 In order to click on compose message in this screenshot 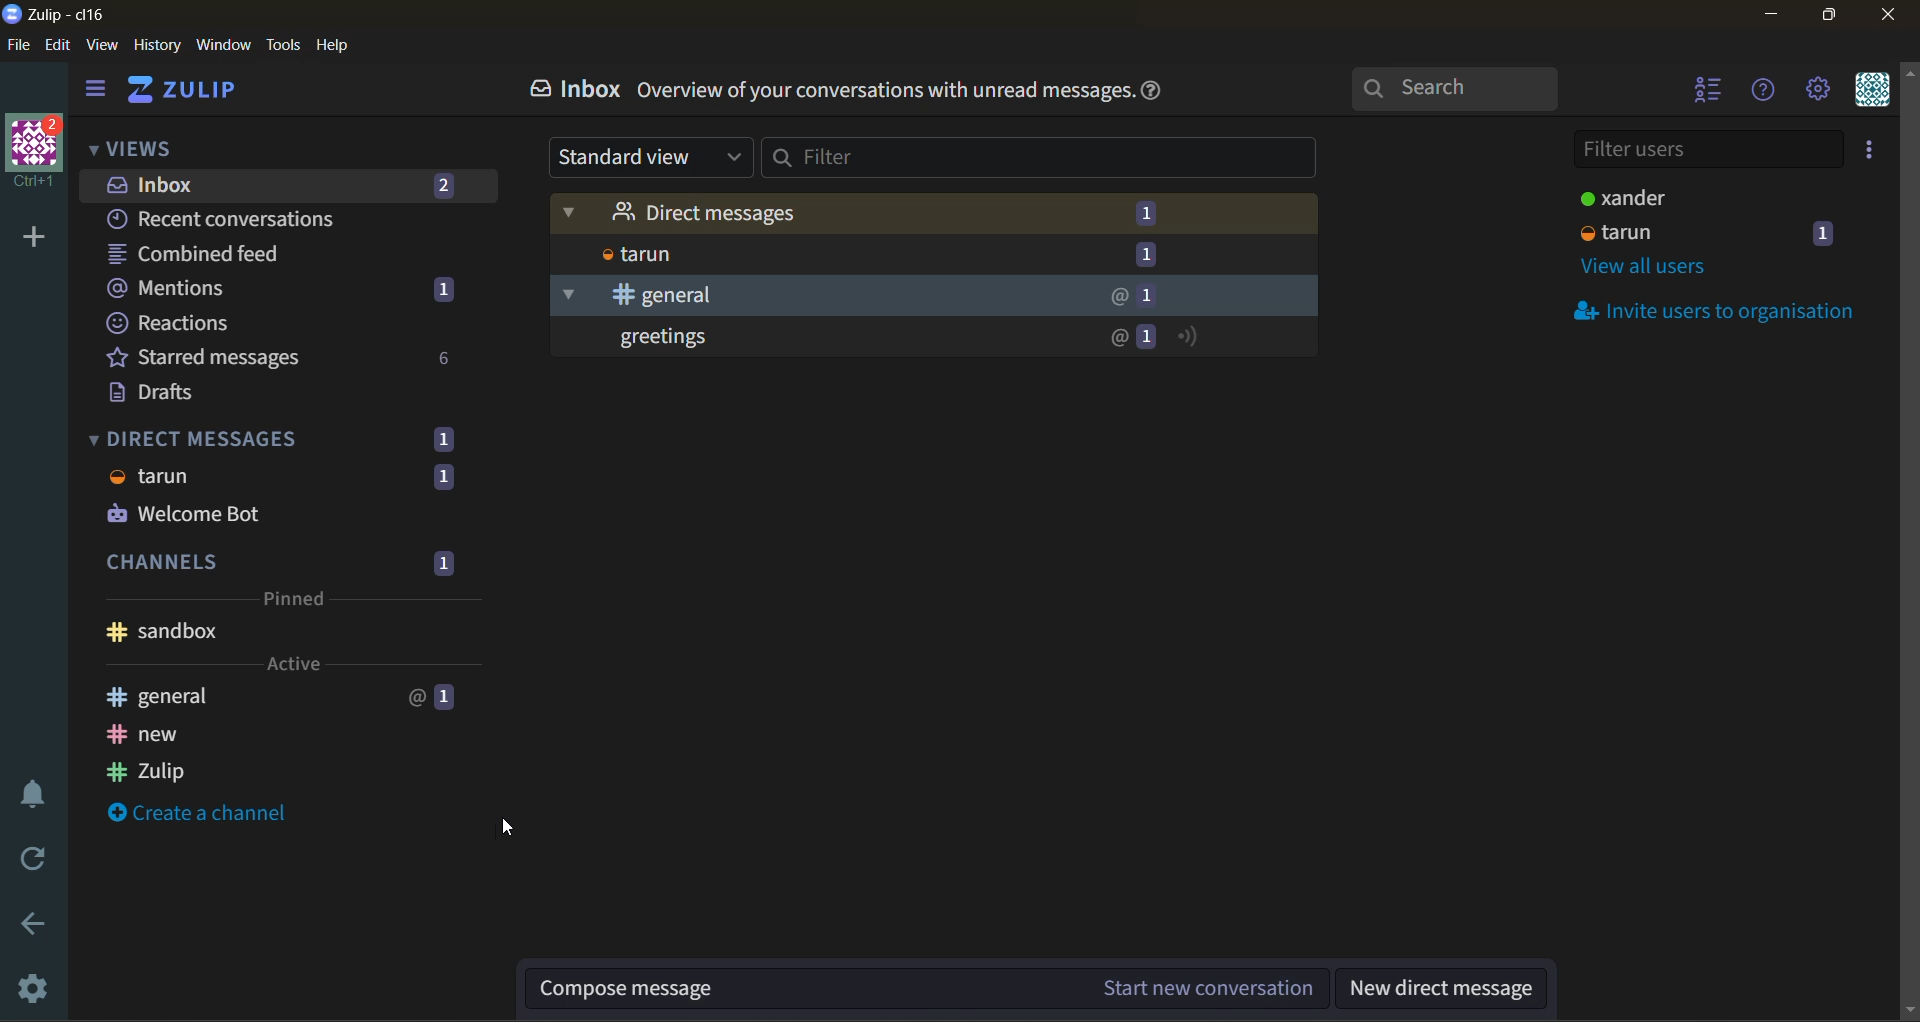, I will do `click(933, 986)`.